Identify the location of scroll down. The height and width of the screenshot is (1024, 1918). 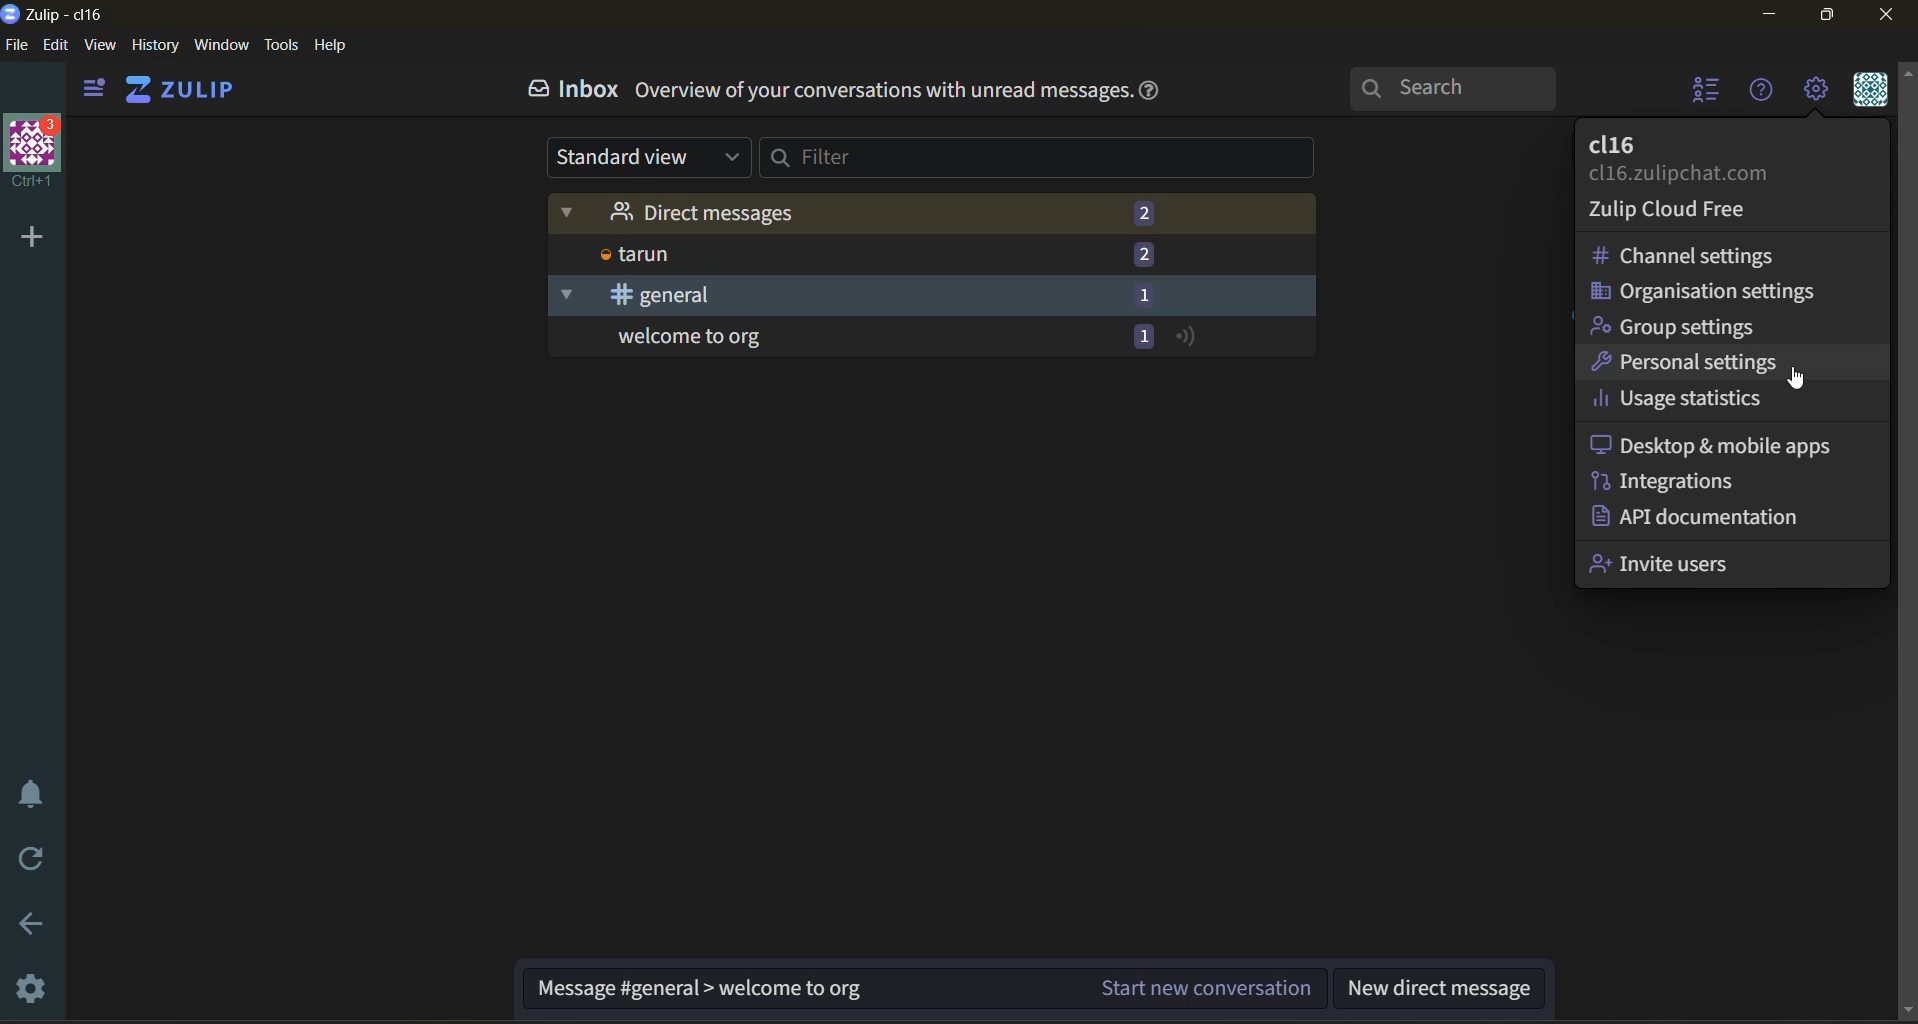
(1906, 1012).